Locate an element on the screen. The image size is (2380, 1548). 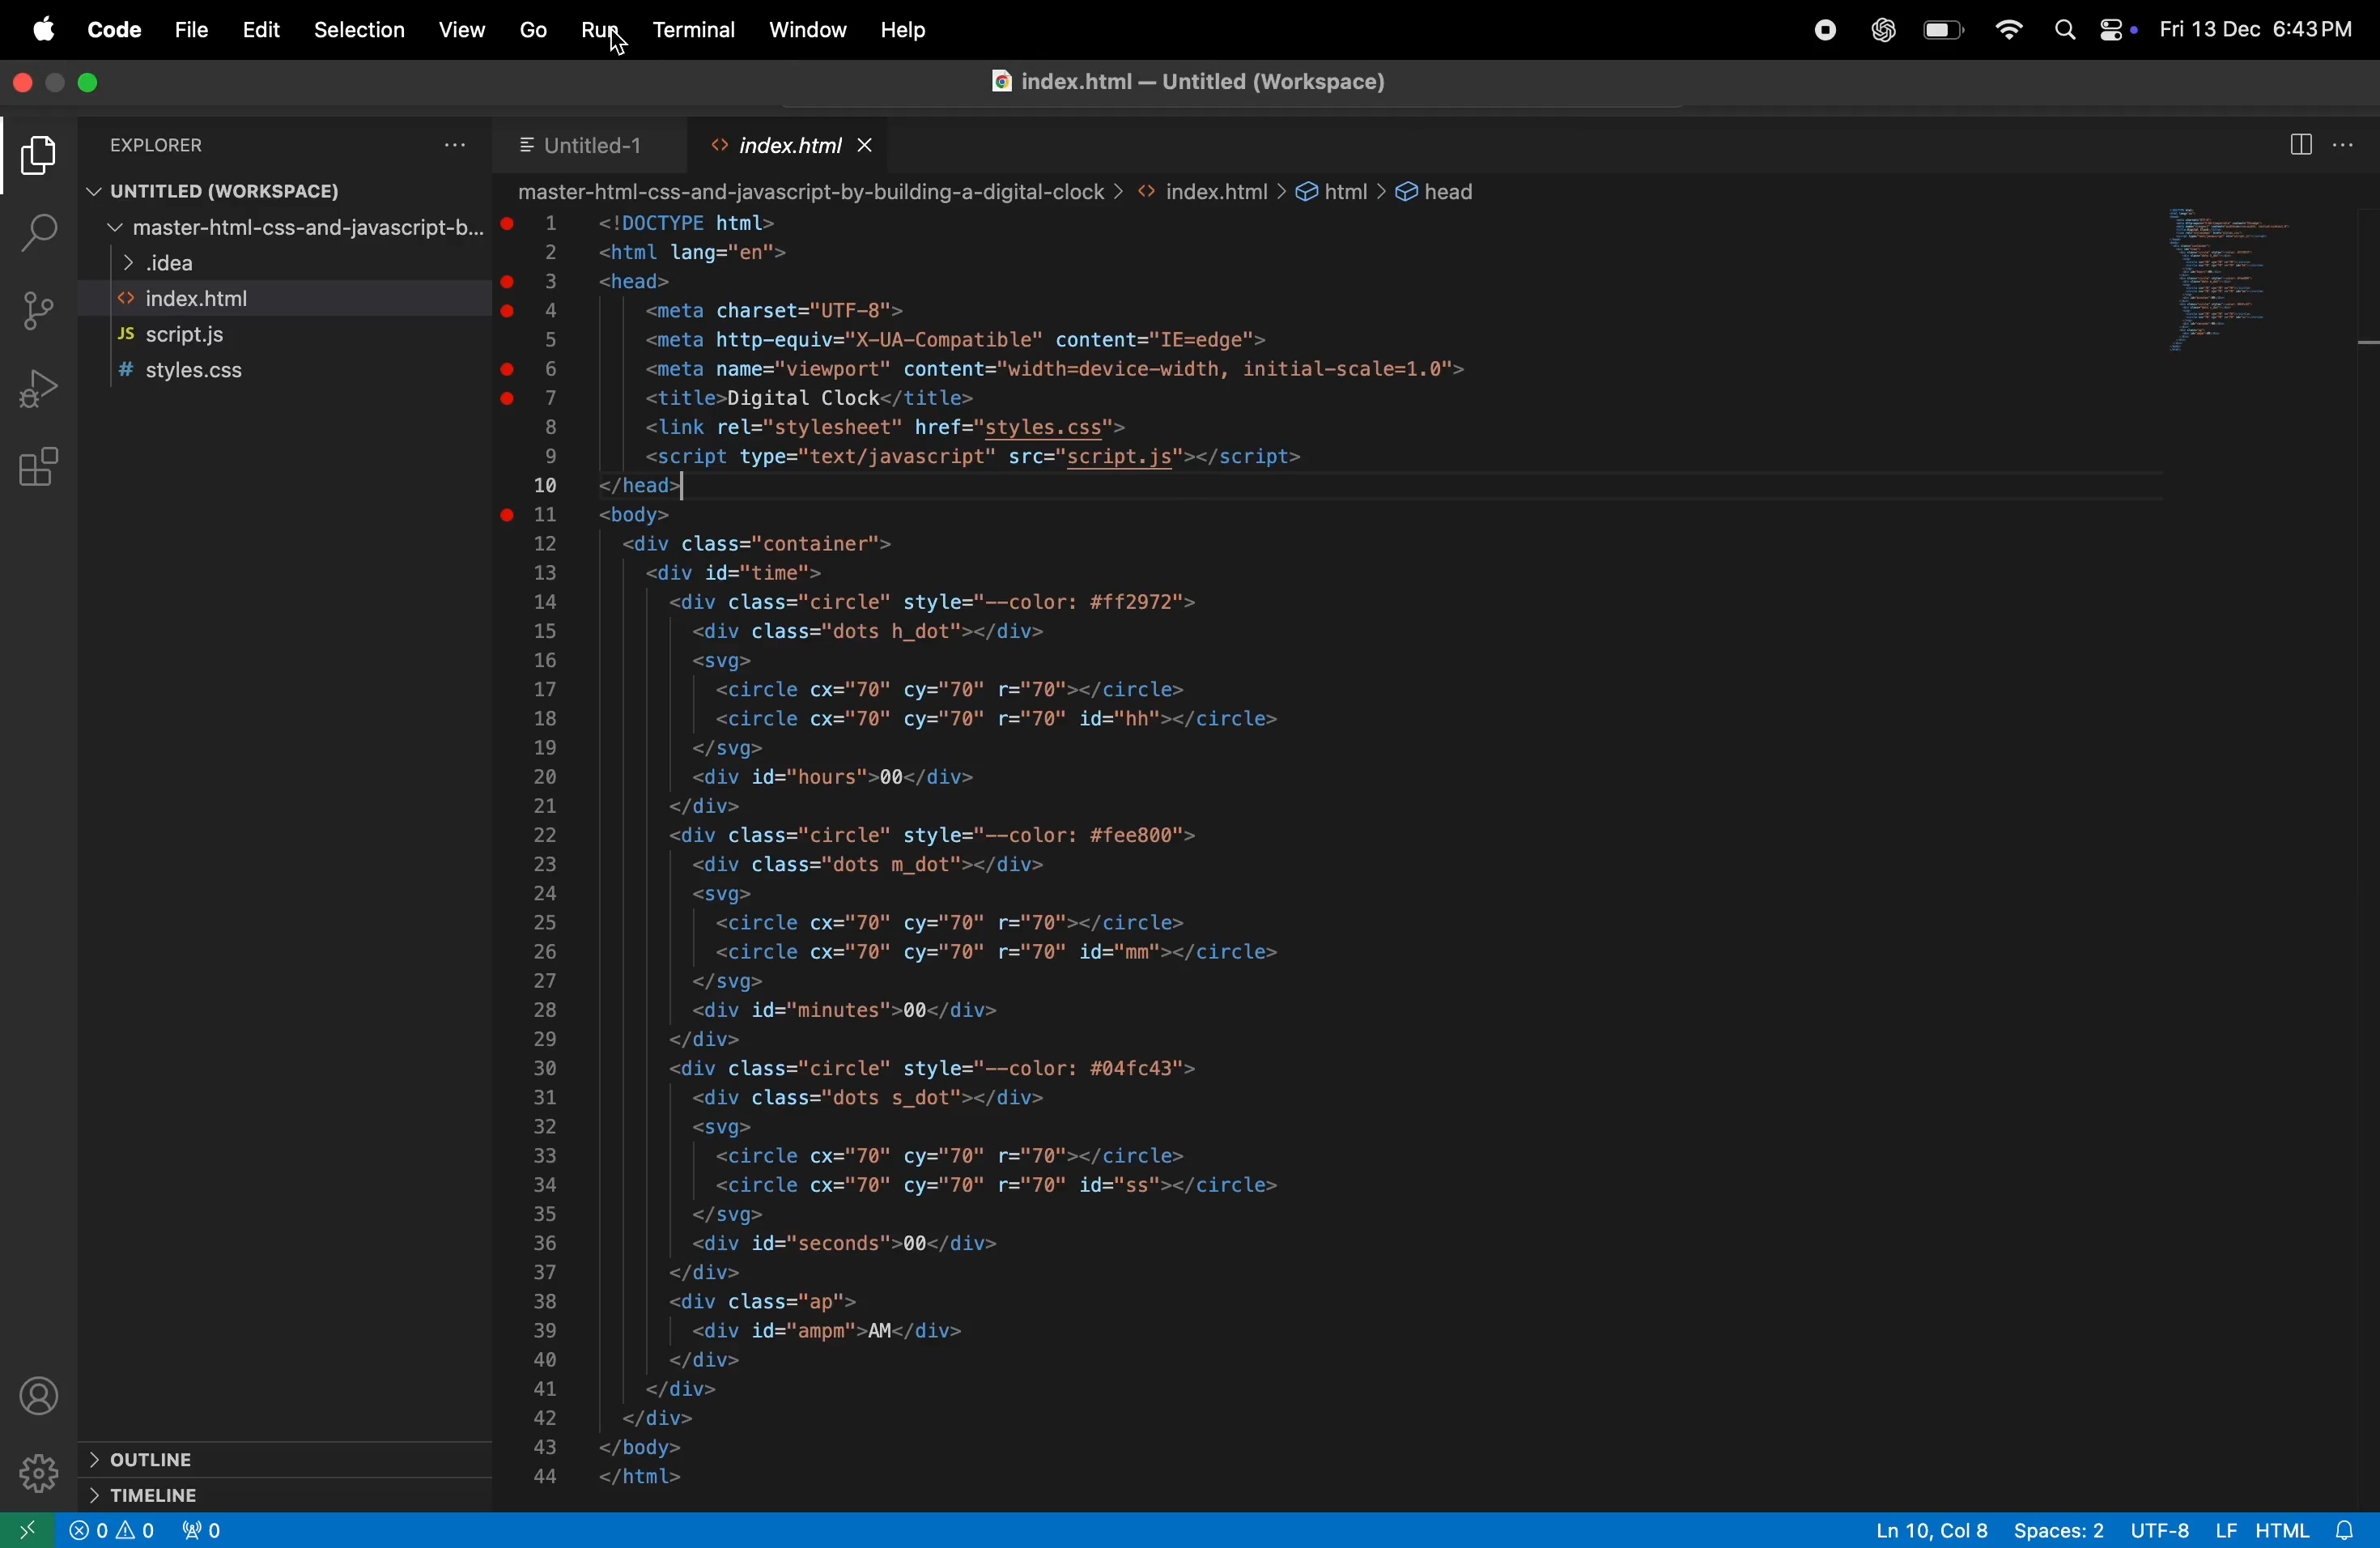
explorer is located at coordinates (34, 155).